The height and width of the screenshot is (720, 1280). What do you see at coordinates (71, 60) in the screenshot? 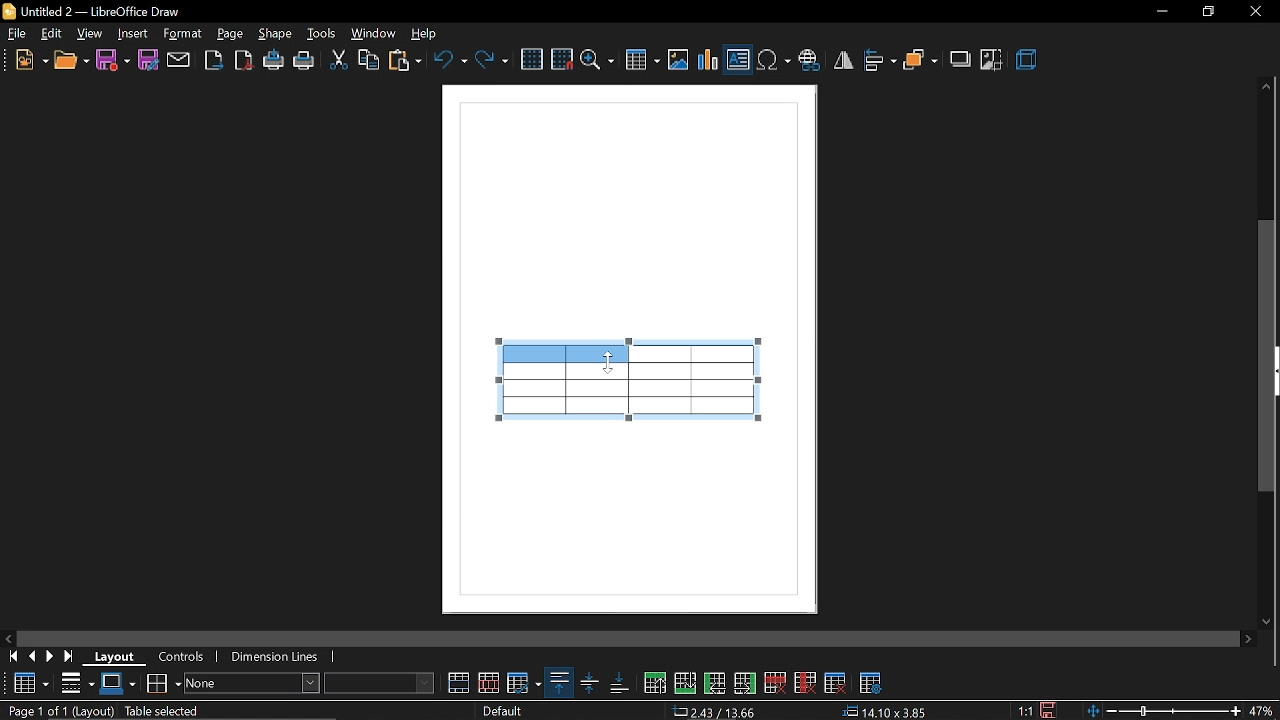
I see `open` at bounding box center [71, 60].